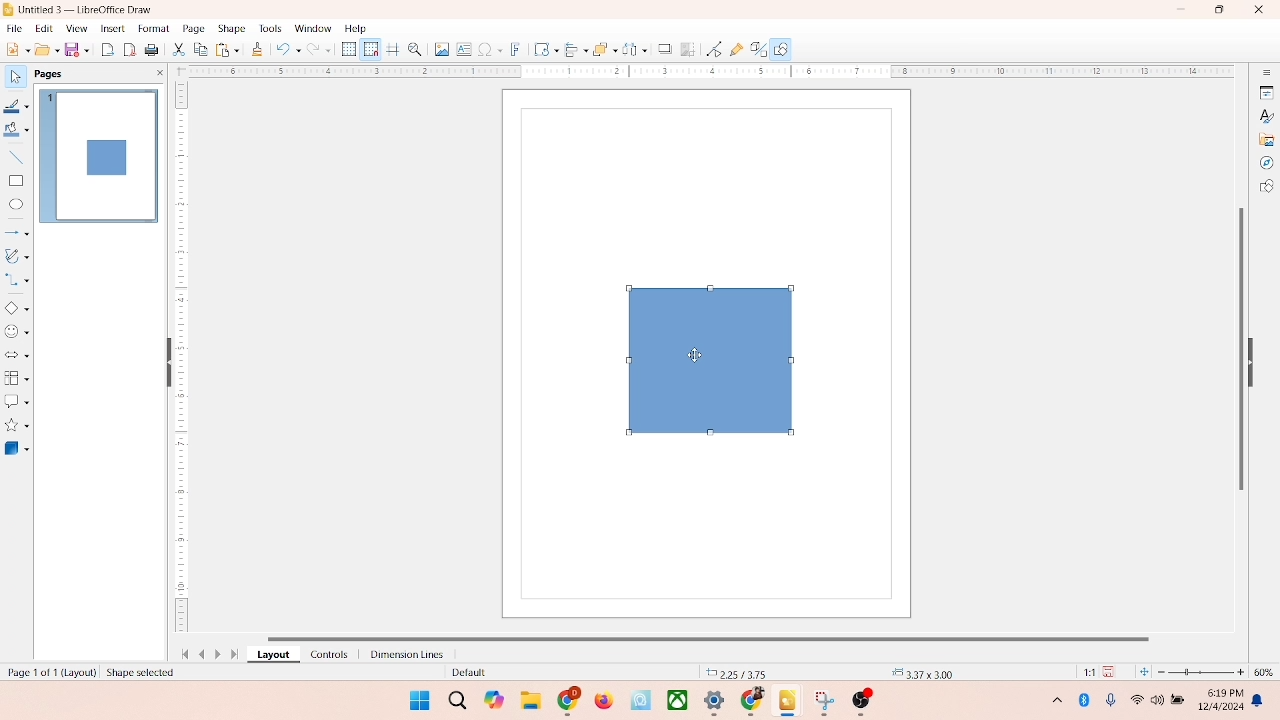  Describe the element at coordinates (269, 28) in the screenshot. I see `tools` at that location.